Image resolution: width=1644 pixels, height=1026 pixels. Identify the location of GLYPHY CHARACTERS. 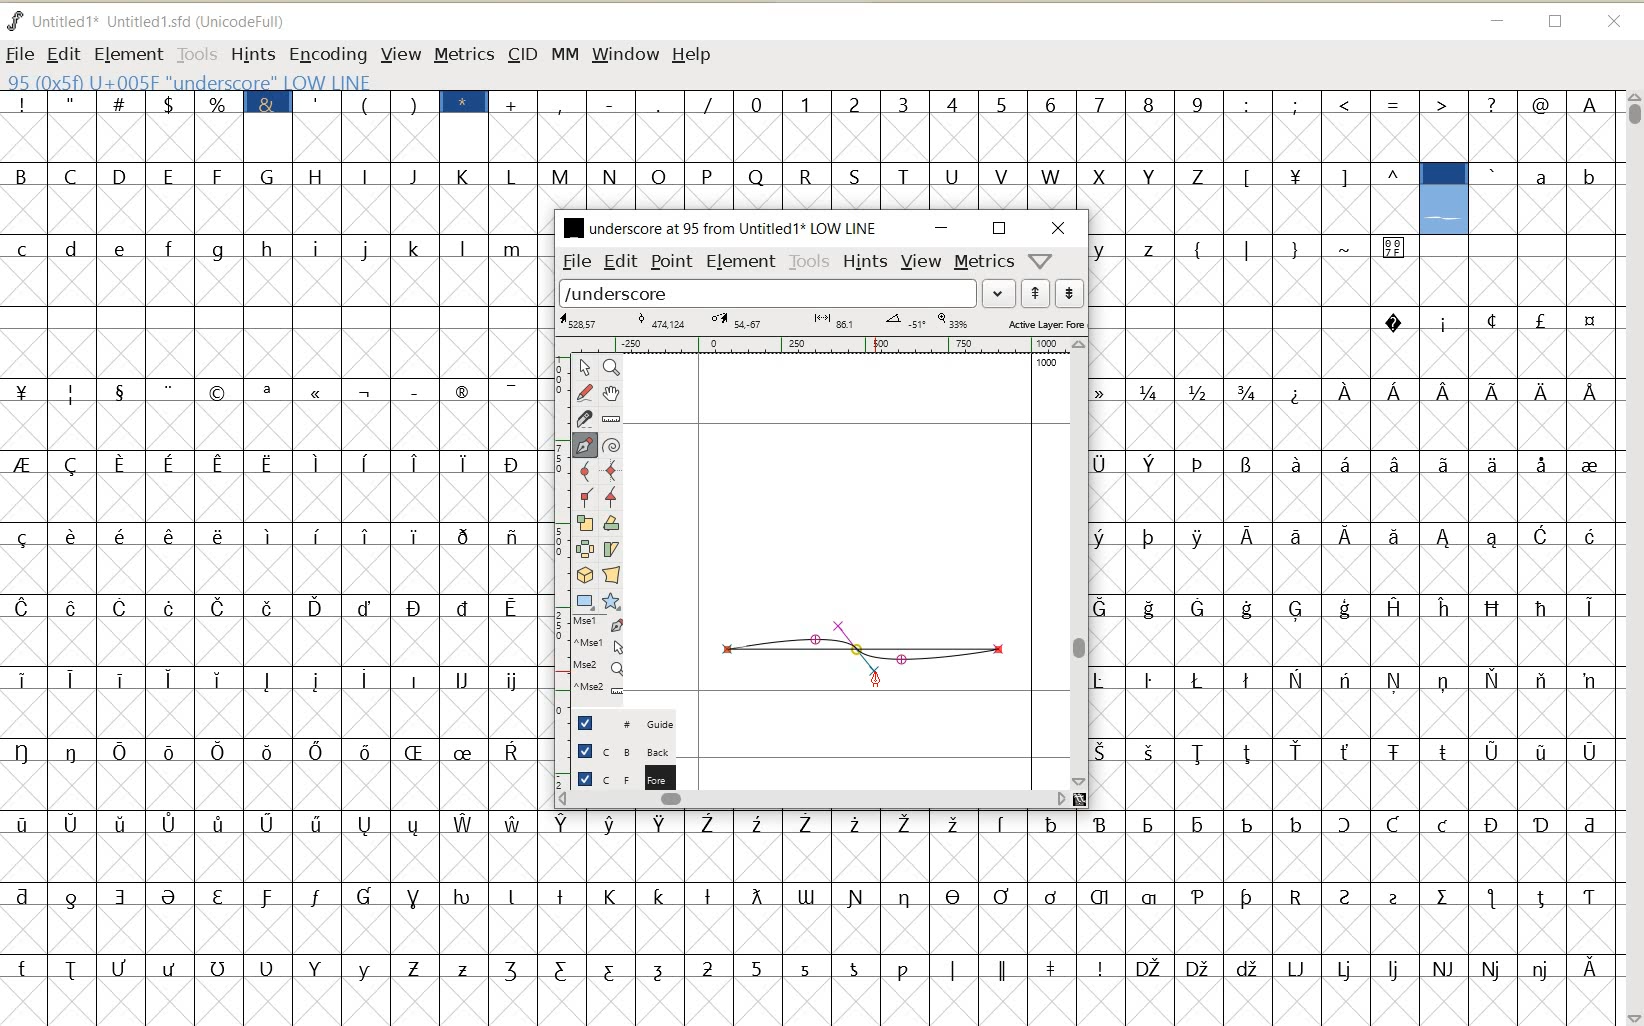
(1549, 197).